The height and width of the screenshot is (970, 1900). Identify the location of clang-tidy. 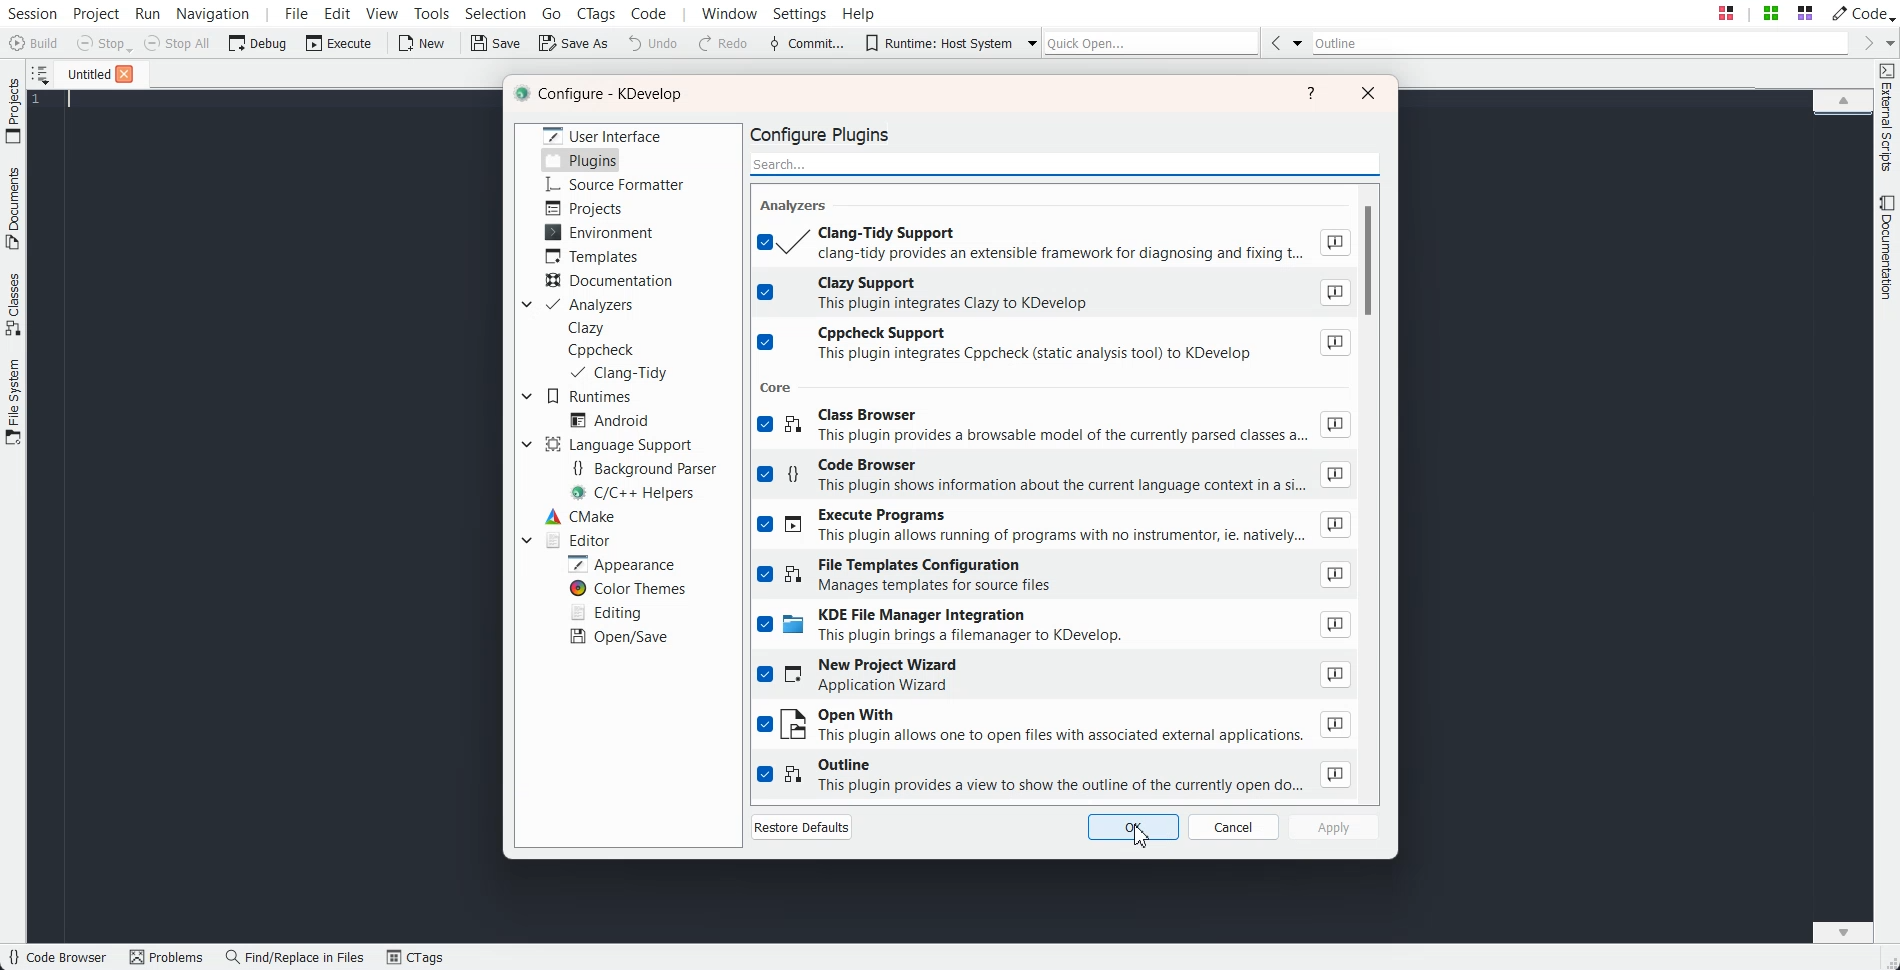
(617, 373).